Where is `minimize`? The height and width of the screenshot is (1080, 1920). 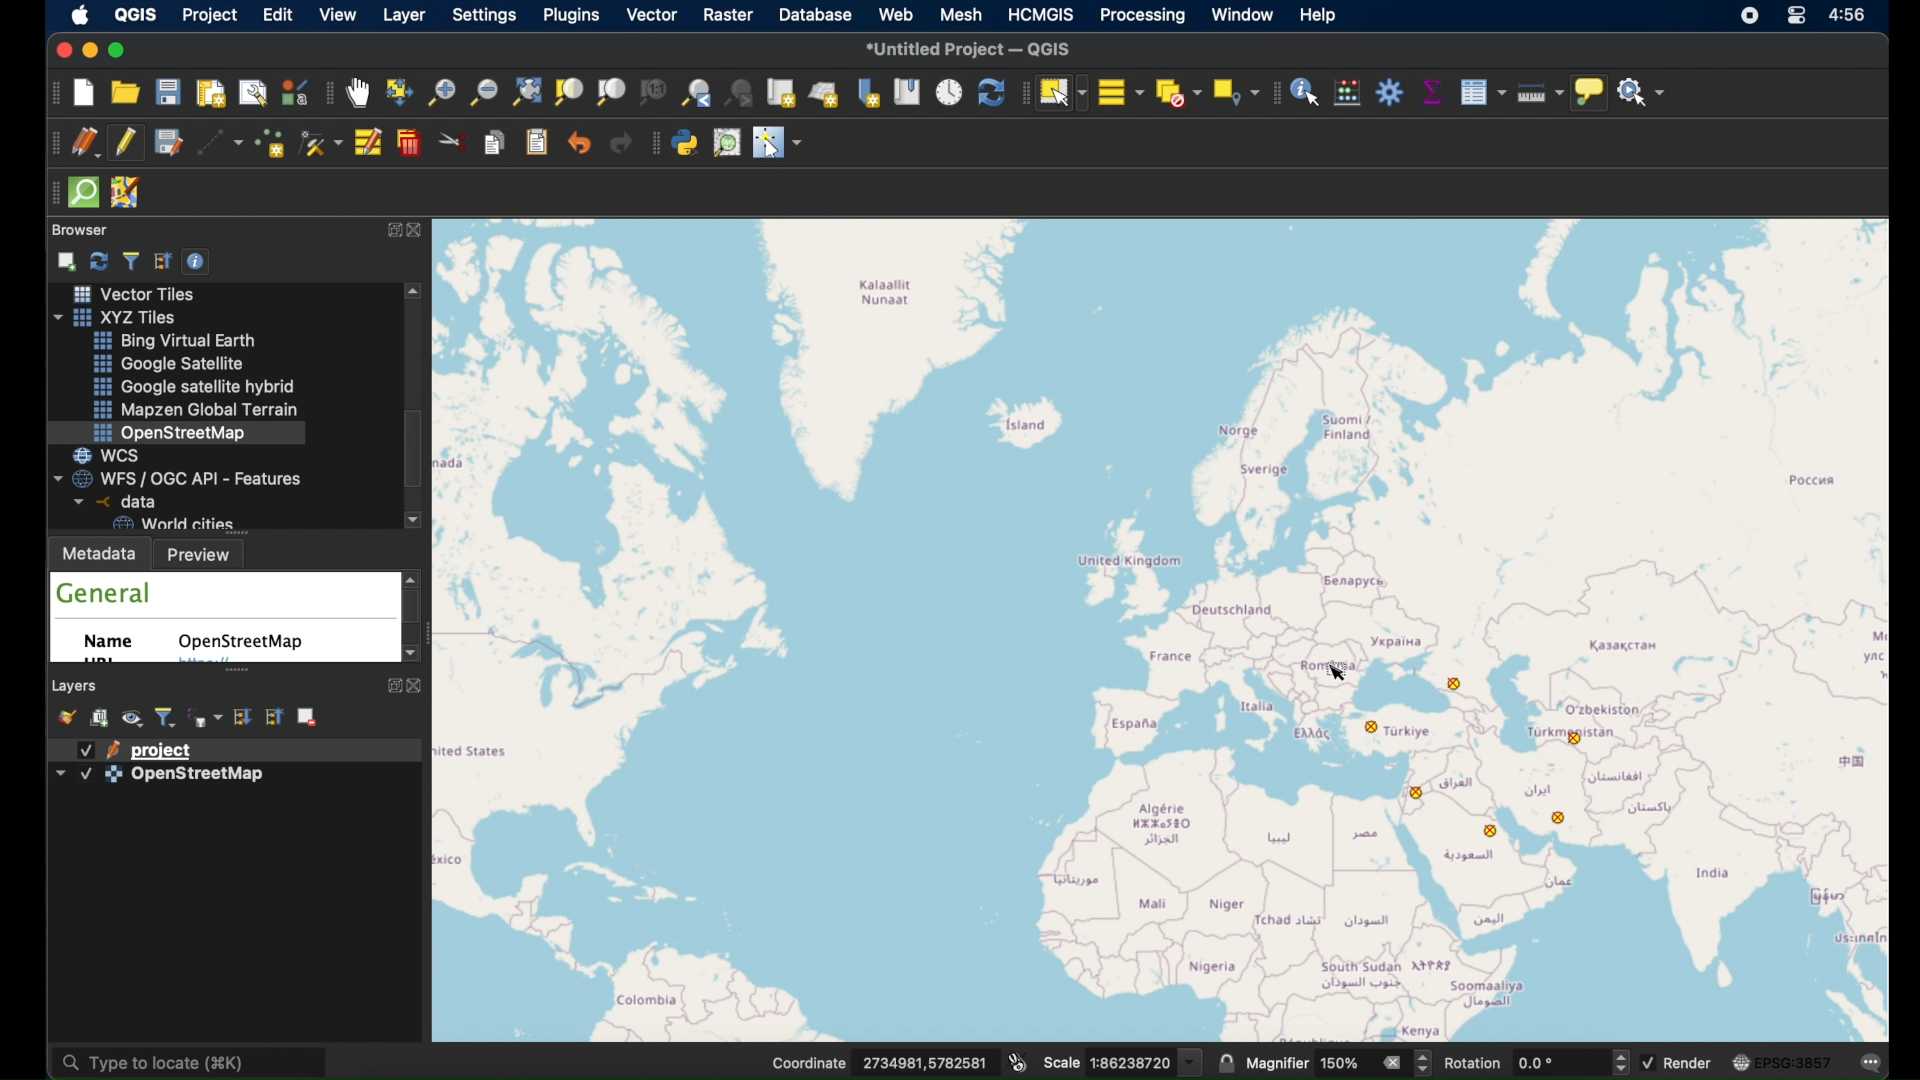
minimize is located at coordinates (88, 51).